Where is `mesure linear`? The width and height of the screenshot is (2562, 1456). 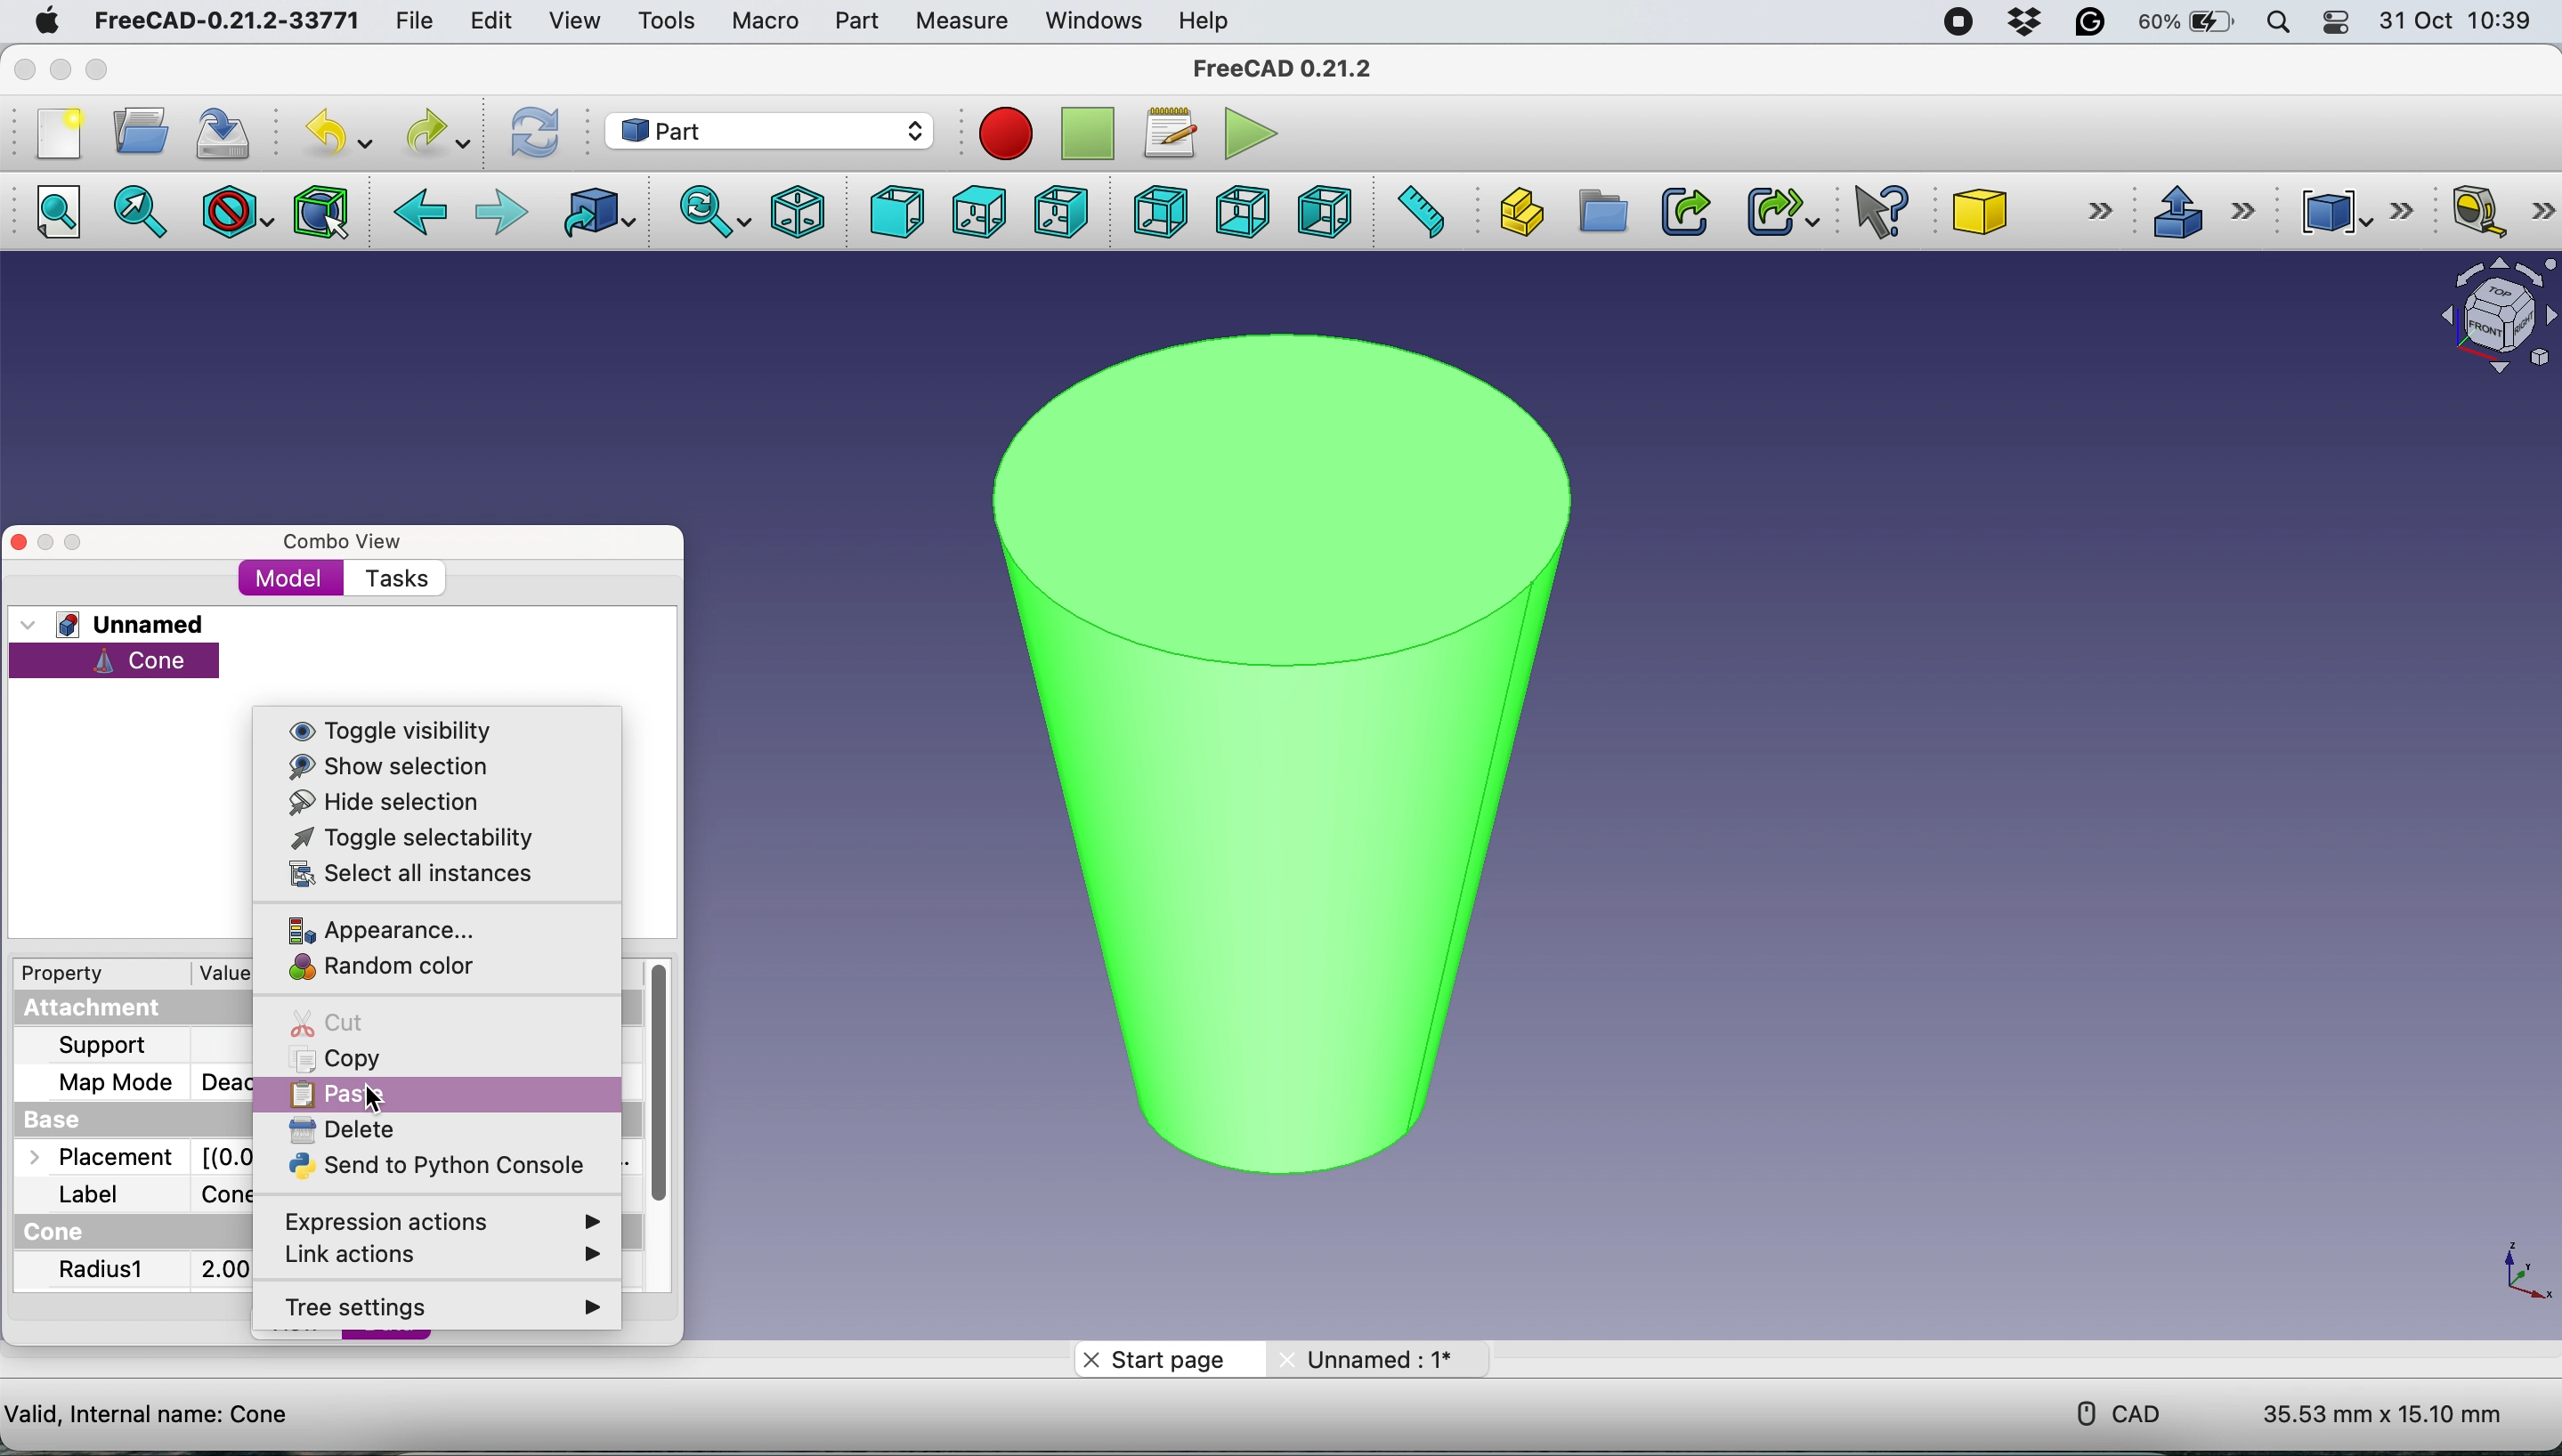 mesure linear is located at coordinates (2495, 214).